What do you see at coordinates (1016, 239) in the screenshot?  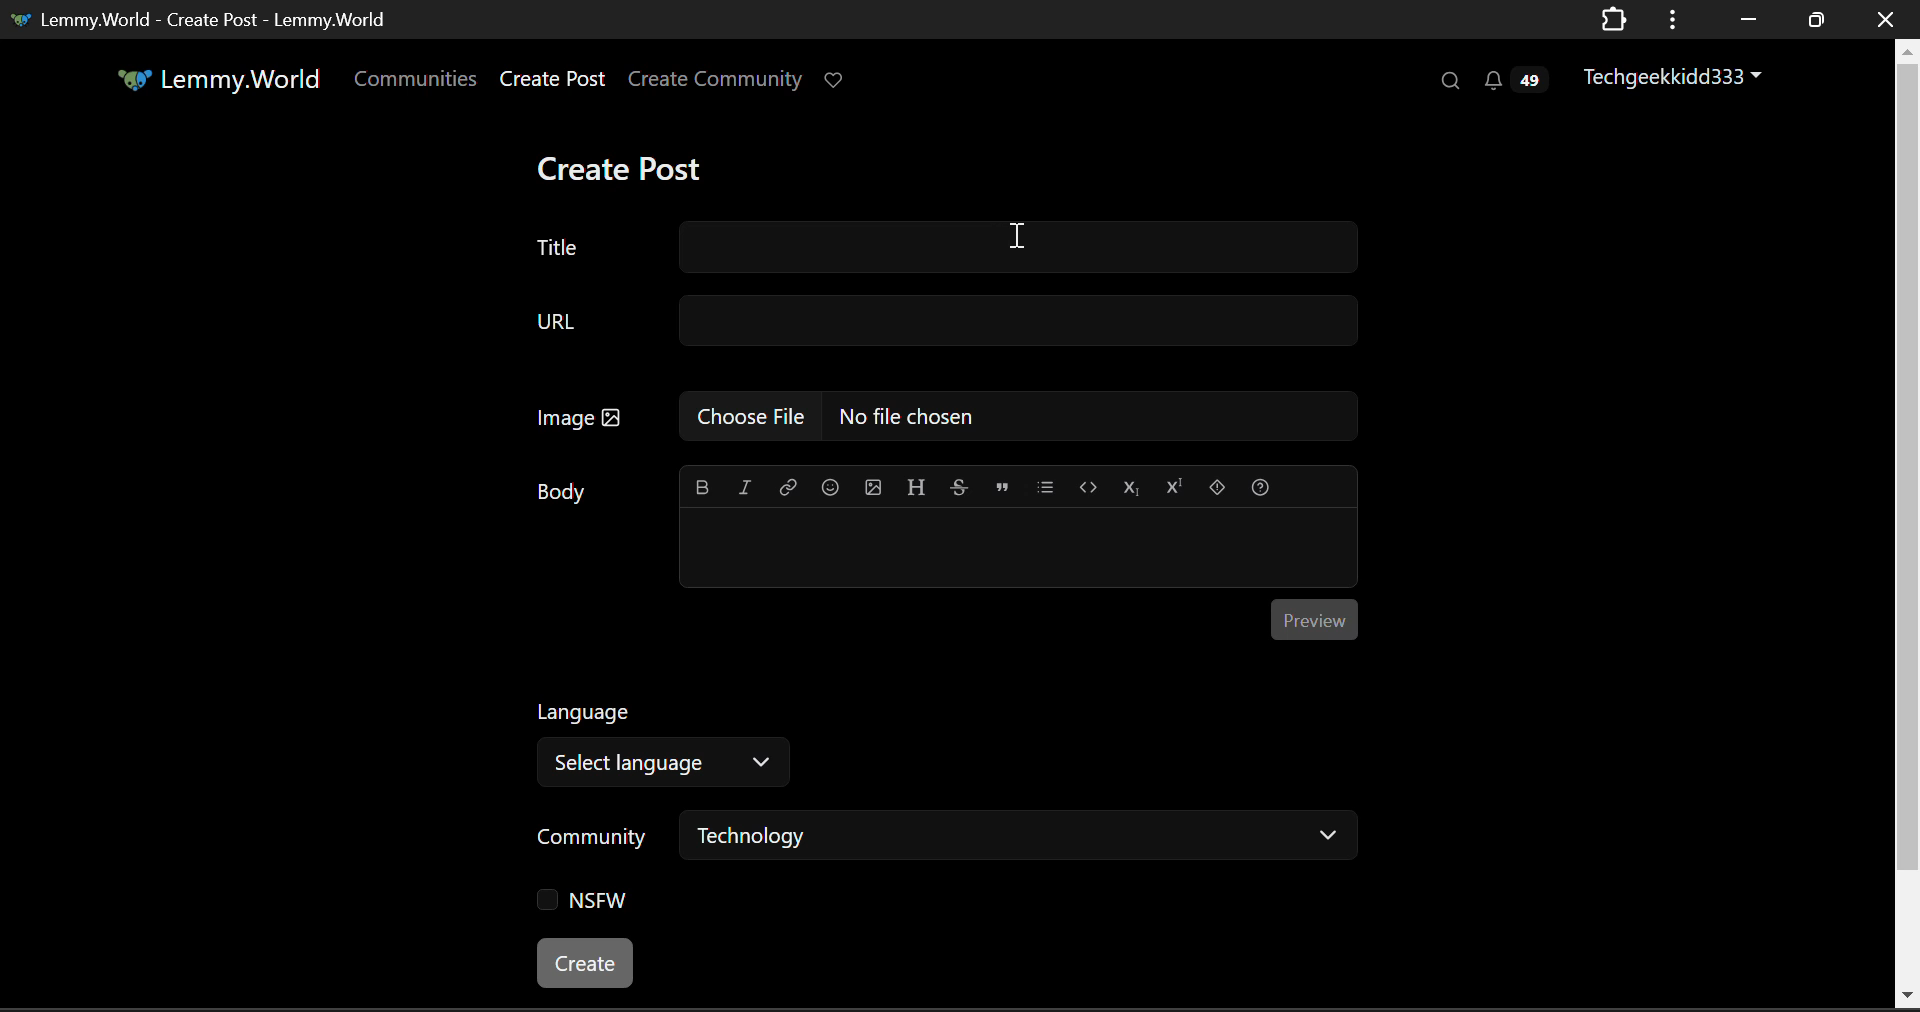 I see `Cursor on Title Textbox` at bounding box center [1016, 239].